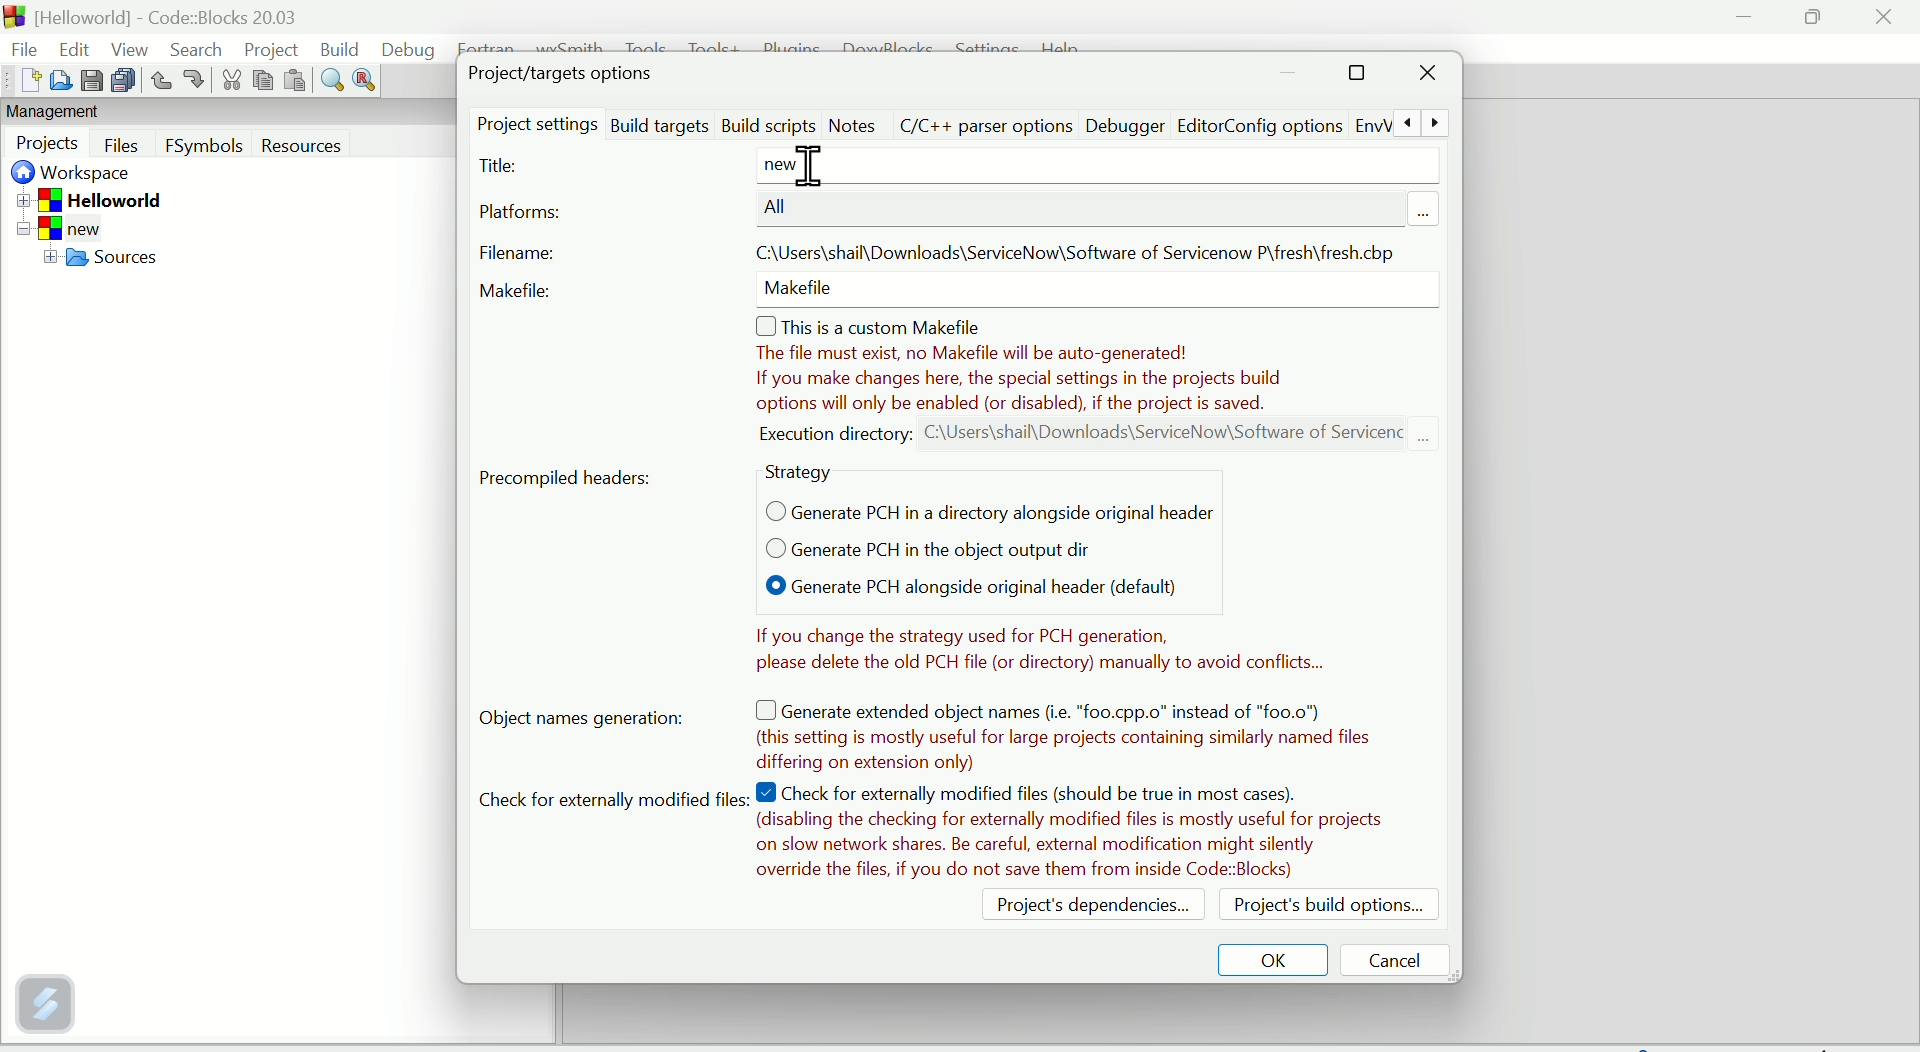 The image size is (1920, 1052). What do you see at coordinates (66, 44) in the screenshot?
I see `Edit` at bounding box center [66, 44].